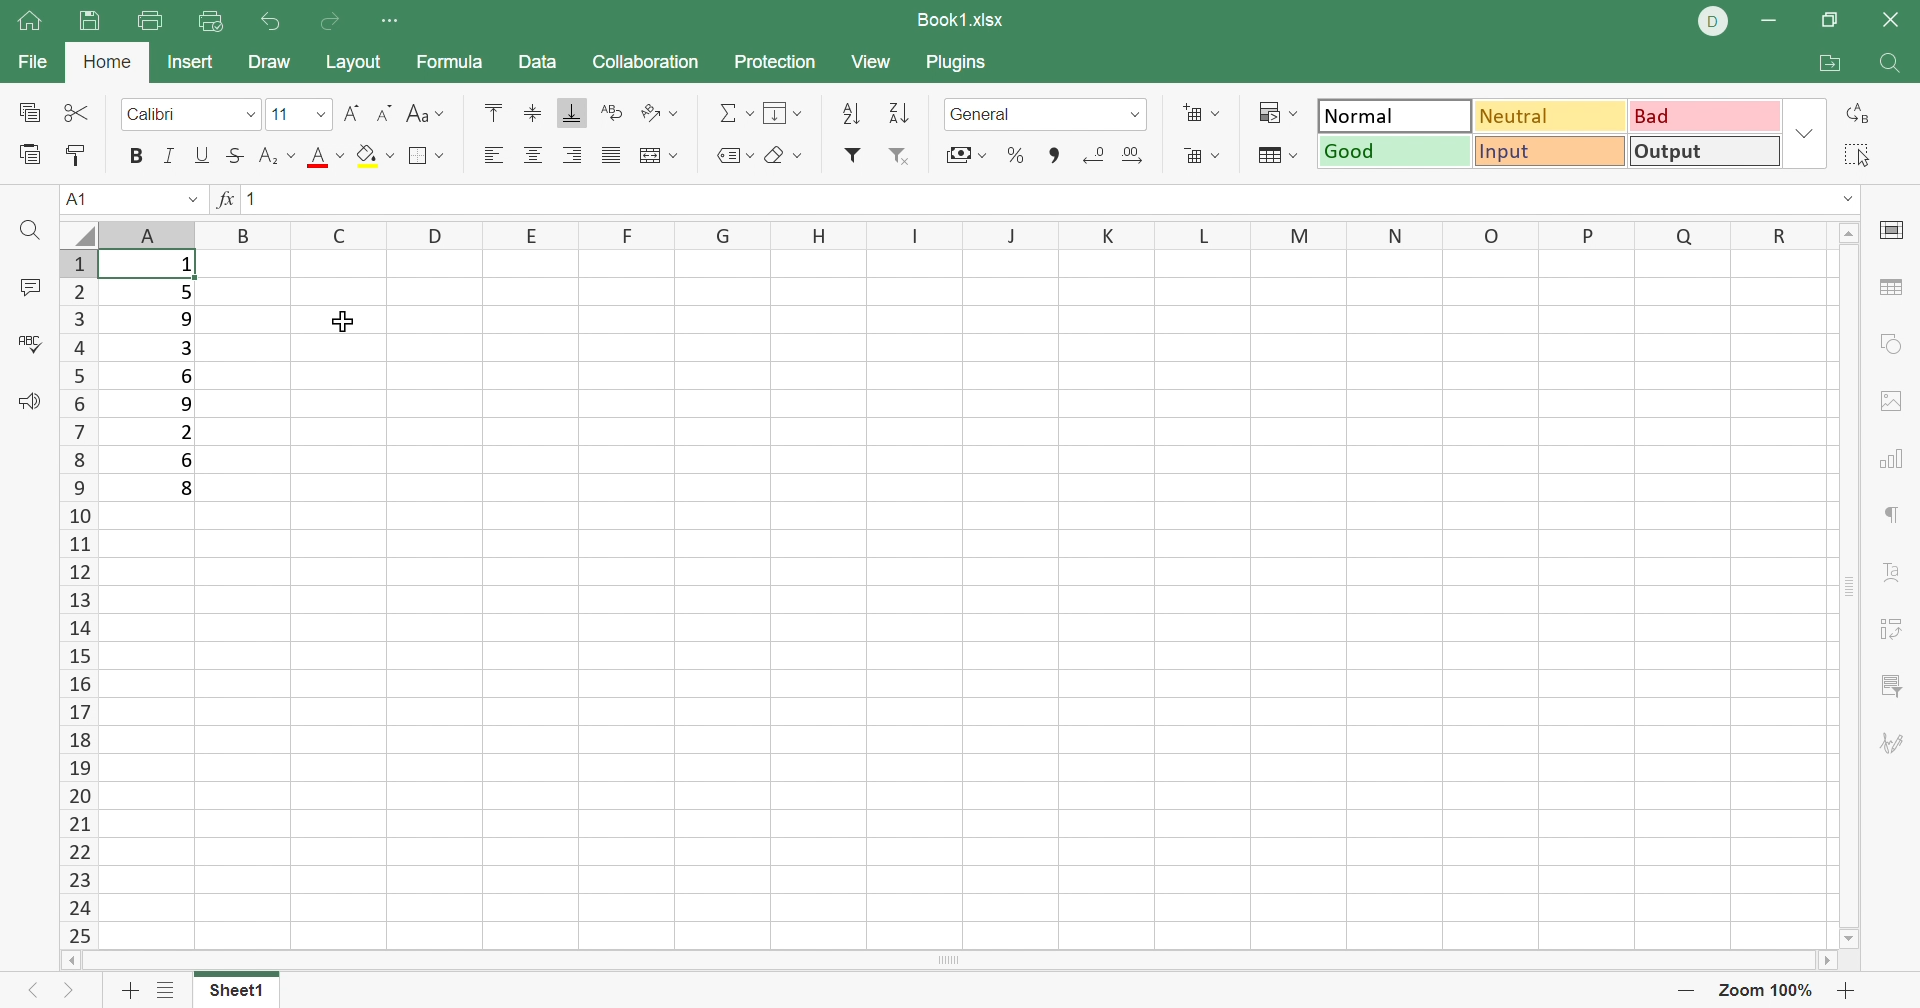 Image resolution: width=1920 pixels, height=1008 pixels. I want to click on Borders, so click(426, 154).